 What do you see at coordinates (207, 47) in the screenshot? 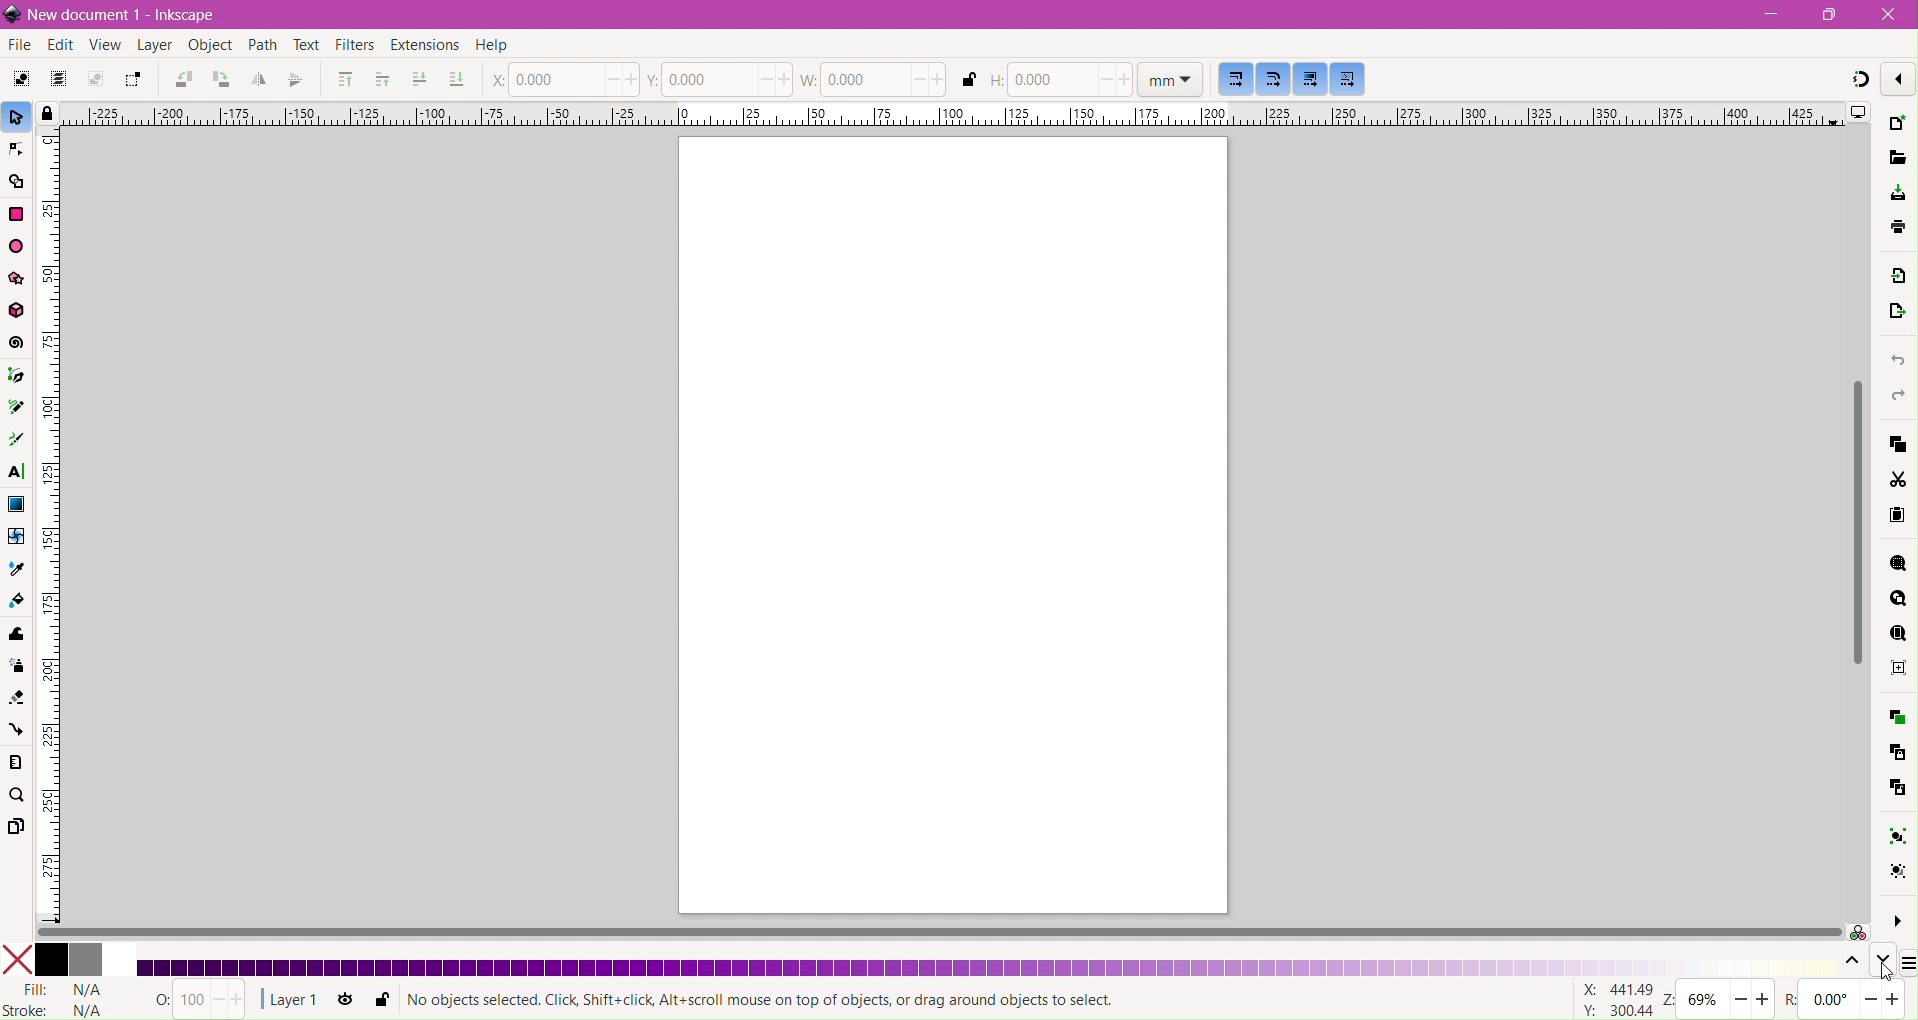
I see `Object` at bounding box center [207, 47].